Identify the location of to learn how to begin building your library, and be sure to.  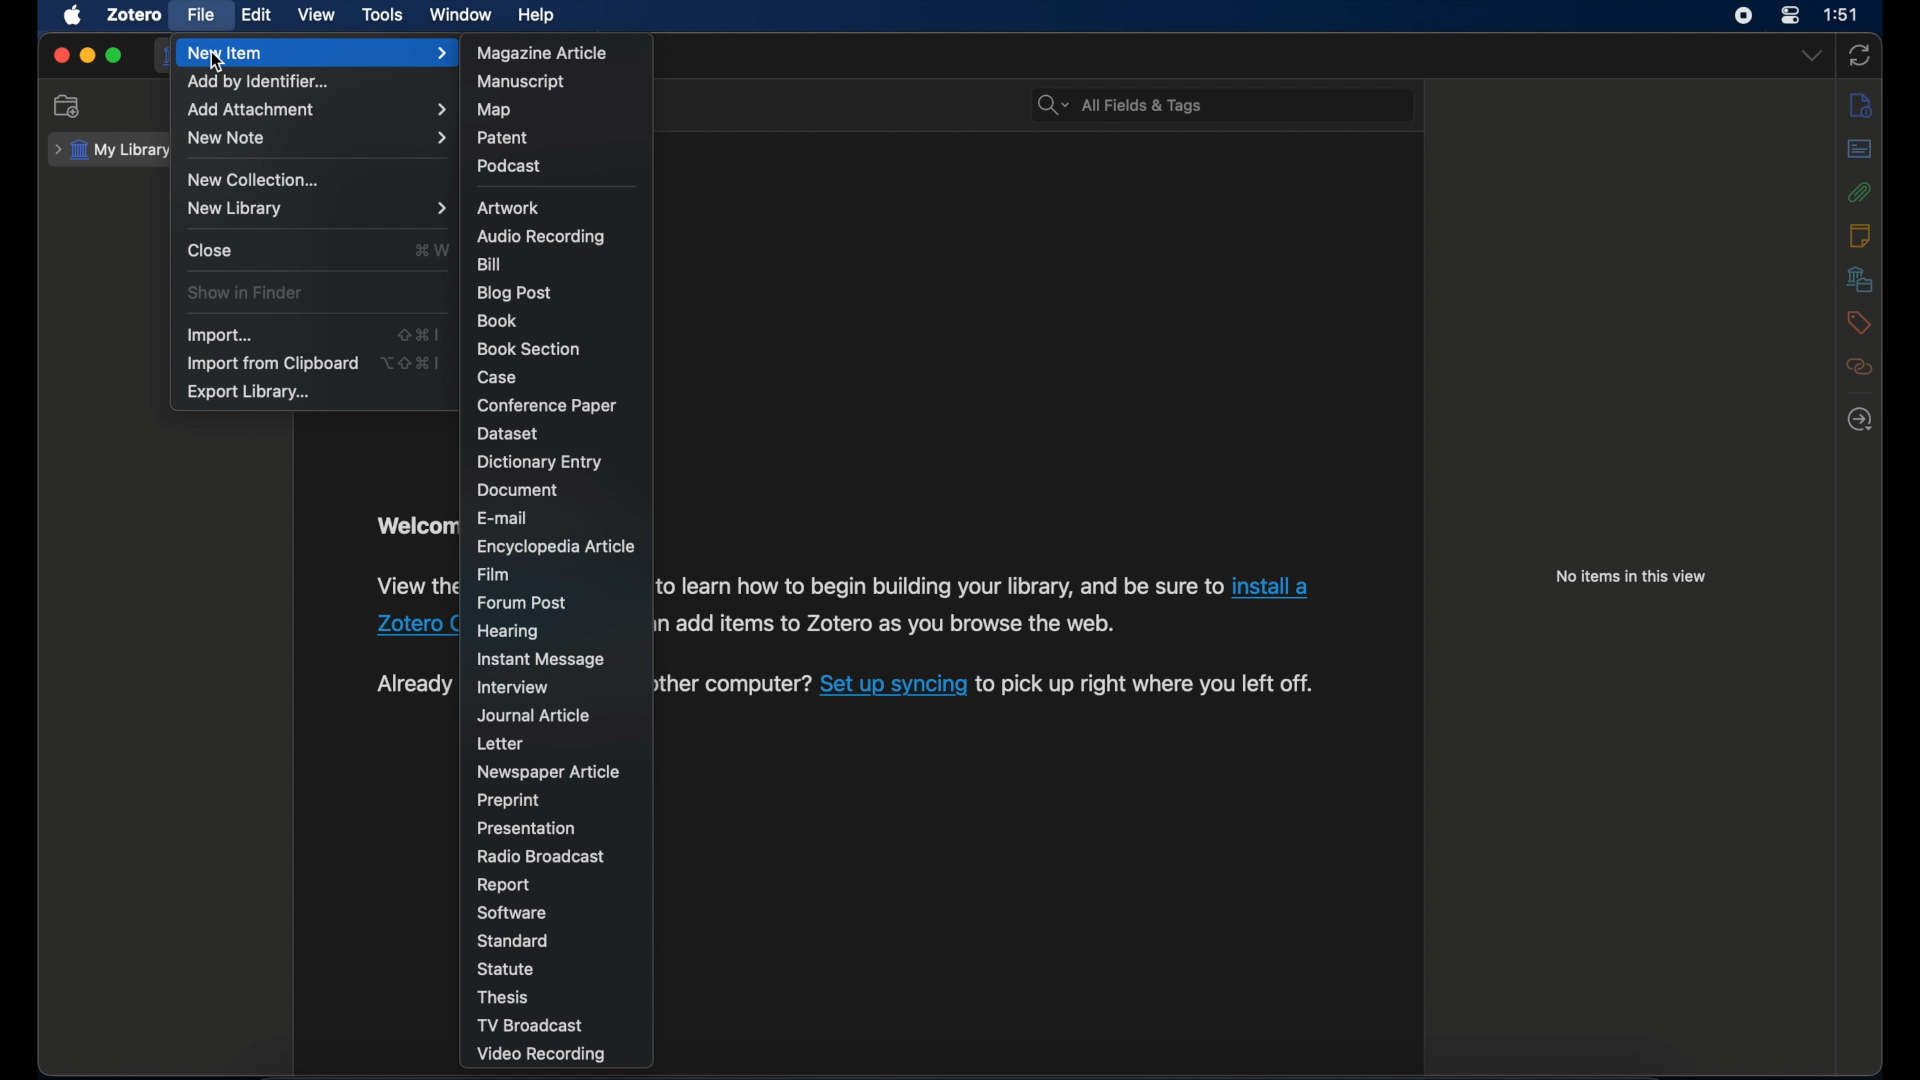
(940, 586).